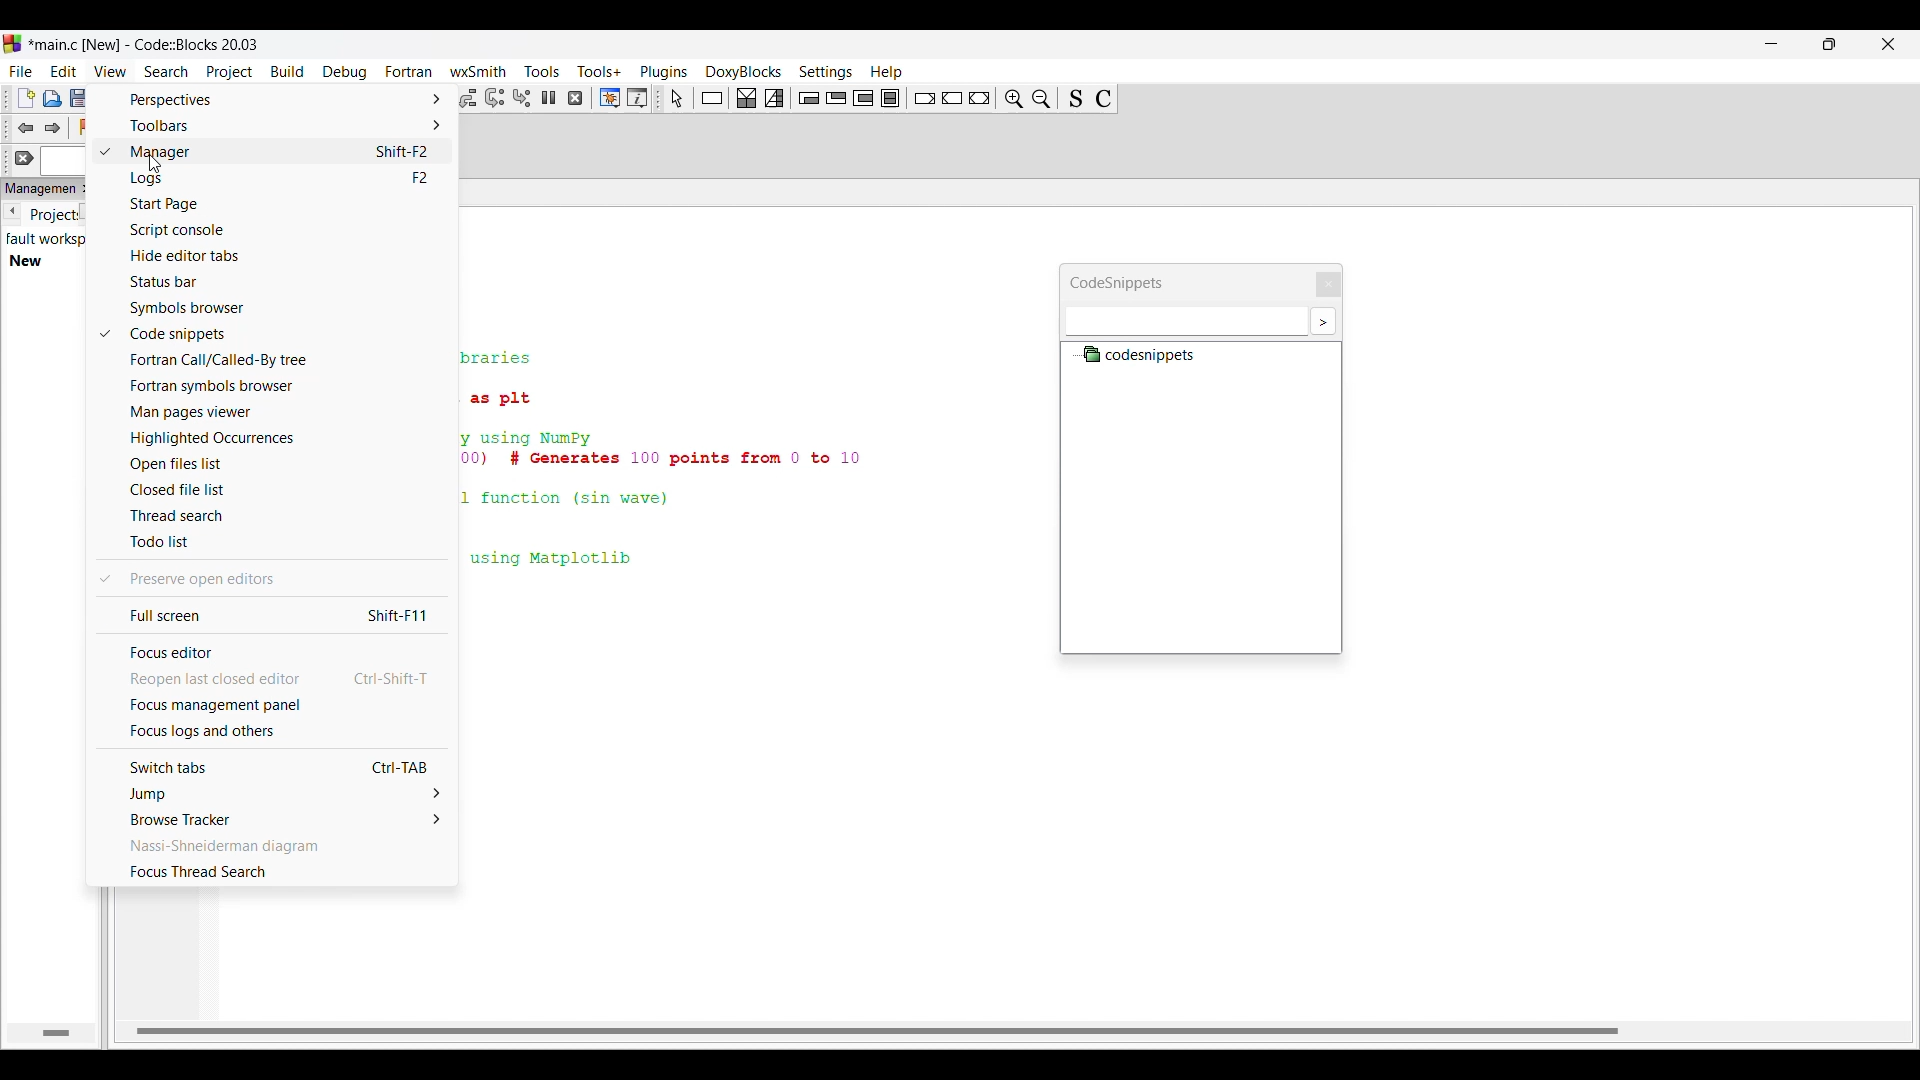  I want to click on Toggle comments, so click(1104, 98).